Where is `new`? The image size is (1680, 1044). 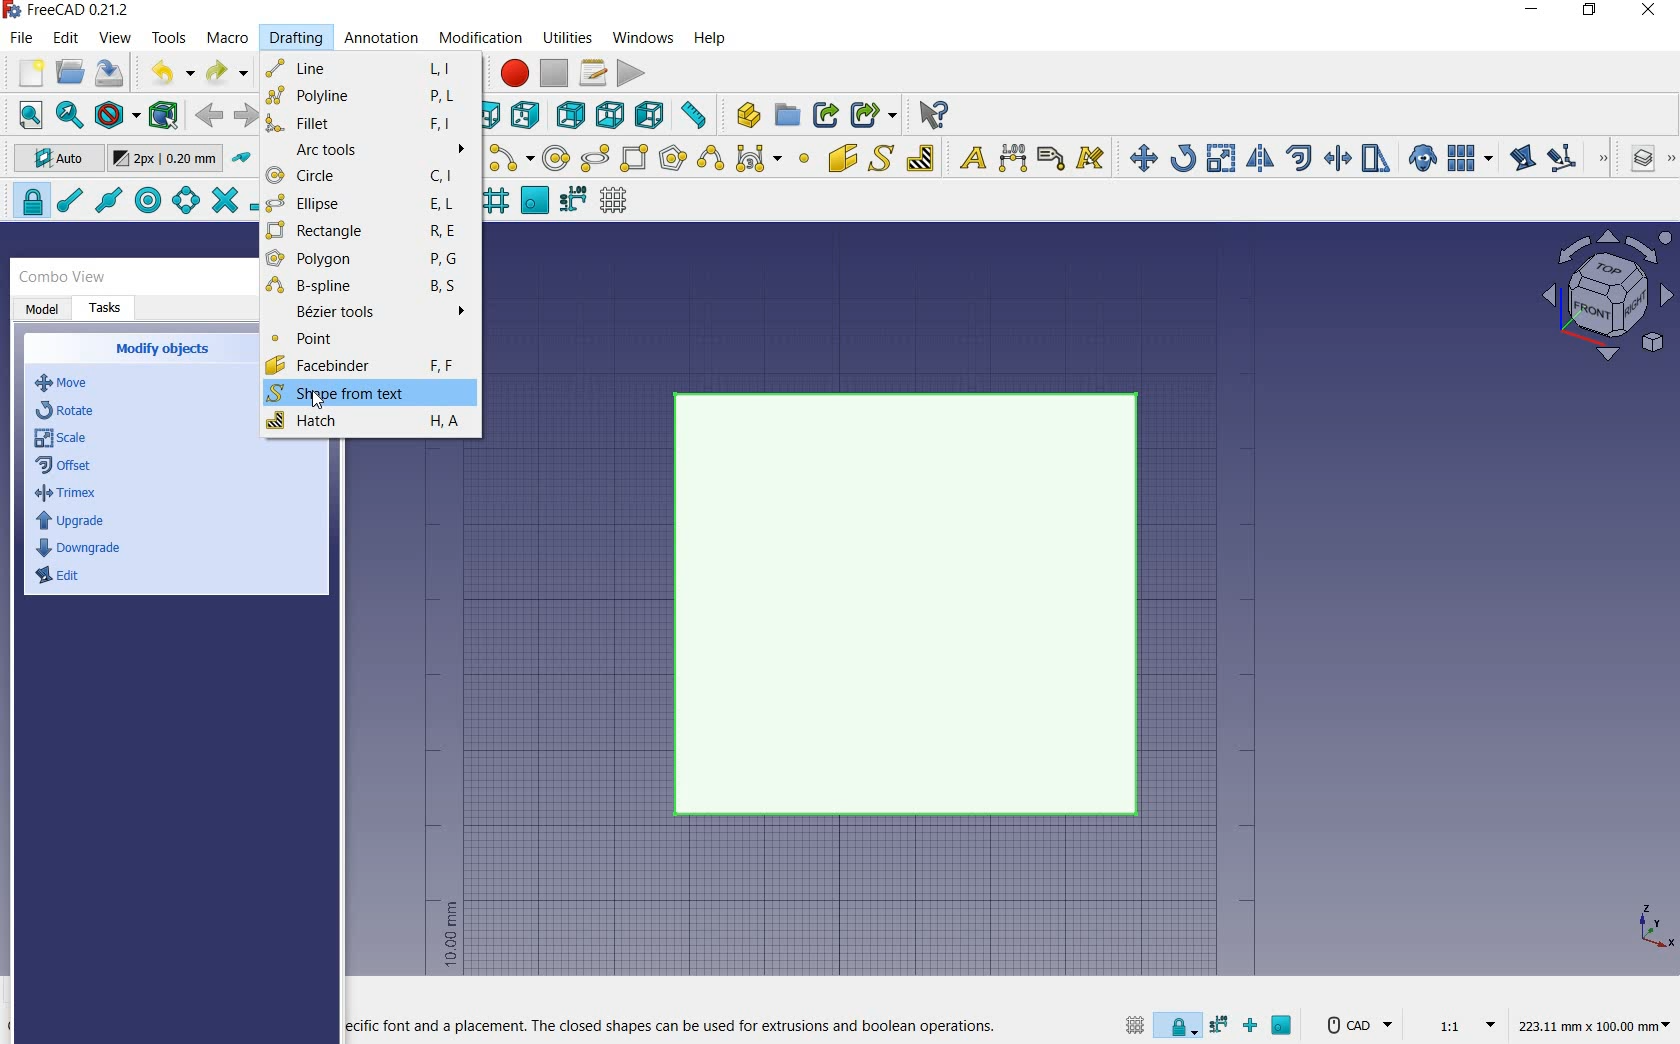 new is located at coordinates (23, 75).